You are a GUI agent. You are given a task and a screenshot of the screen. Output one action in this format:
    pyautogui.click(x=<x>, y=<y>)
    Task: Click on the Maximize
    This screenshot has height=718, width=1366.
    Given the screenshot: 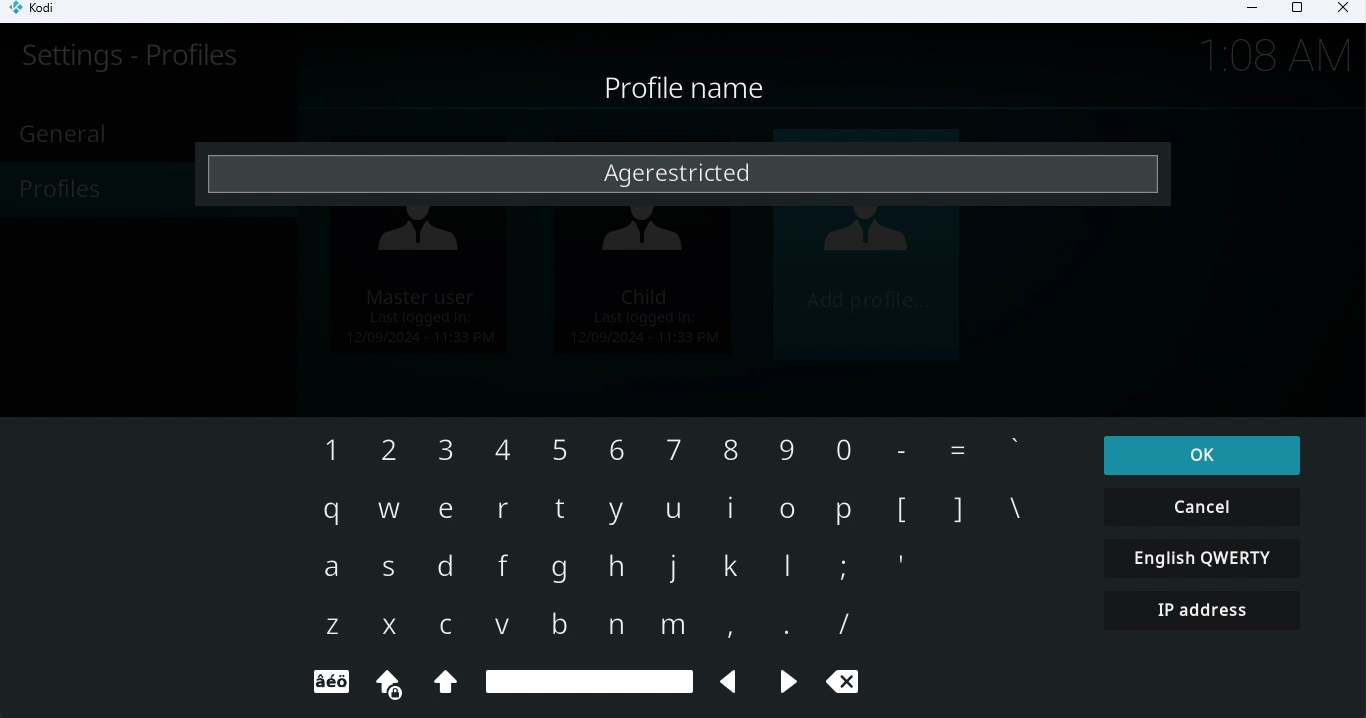 What is the action you would take?
    pyautogui.click(x=1296, y=12)
    